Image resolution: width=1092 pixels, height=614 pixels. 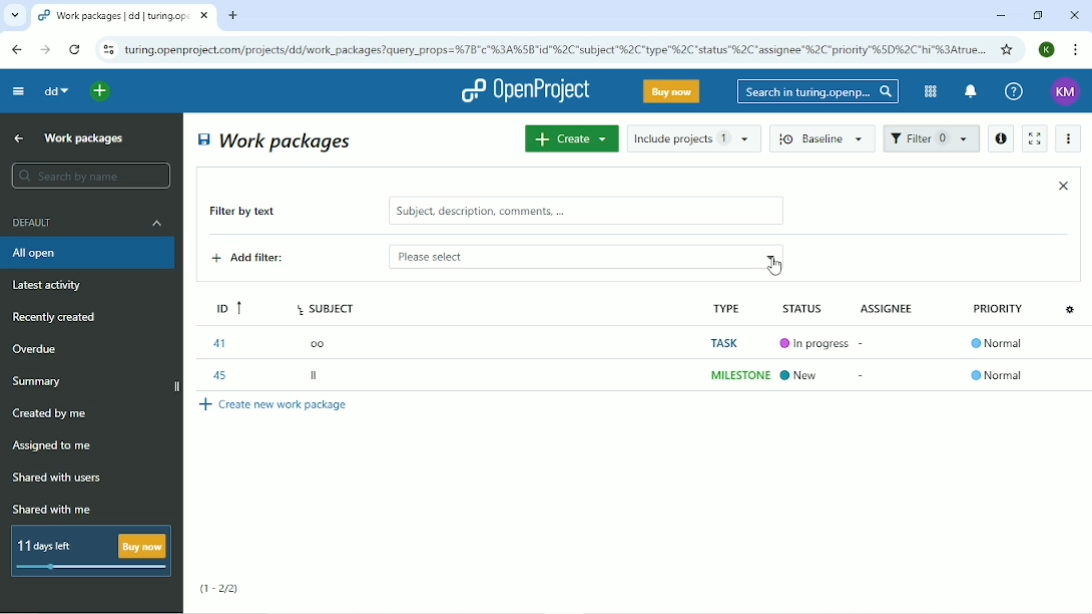 What do you see at coordinates (725, 343) in the screenshot?
I see `Task` at bounding box center [725, 343].